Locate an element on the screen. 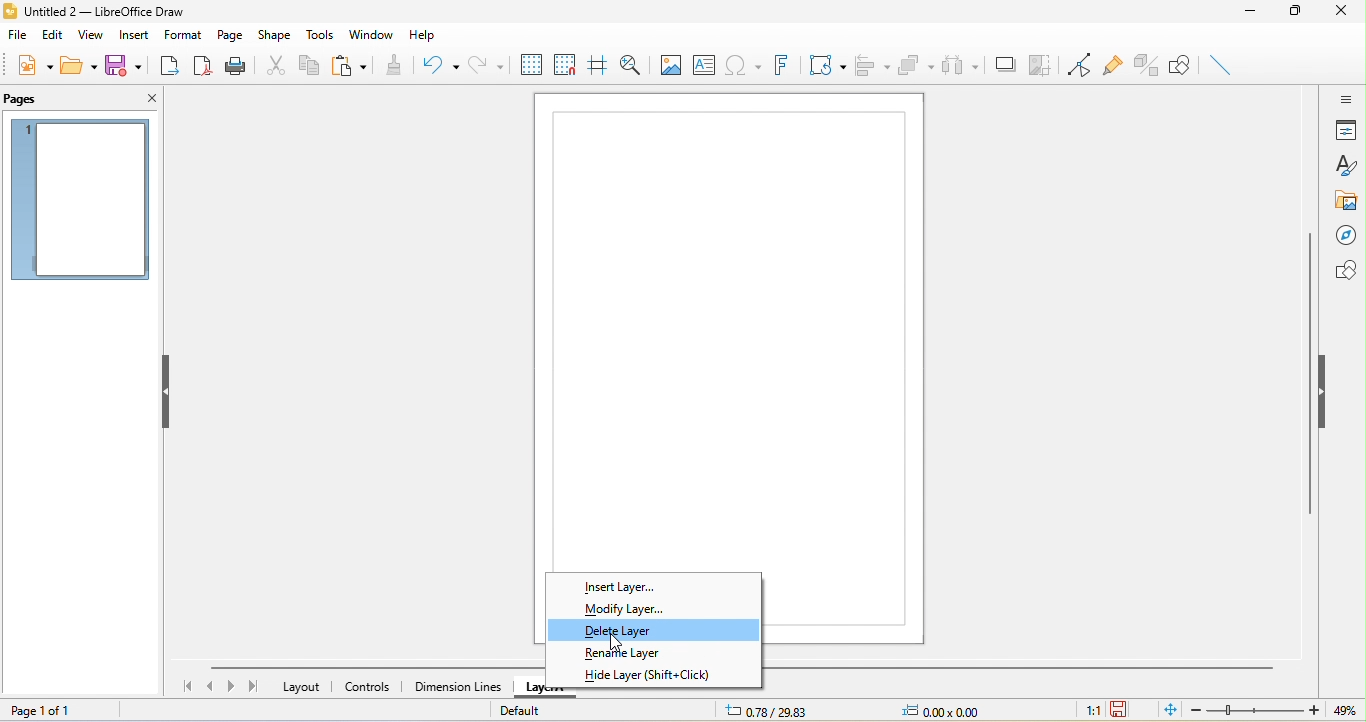 The image size is (1366, 722). new is located at coordinates (29, 64).